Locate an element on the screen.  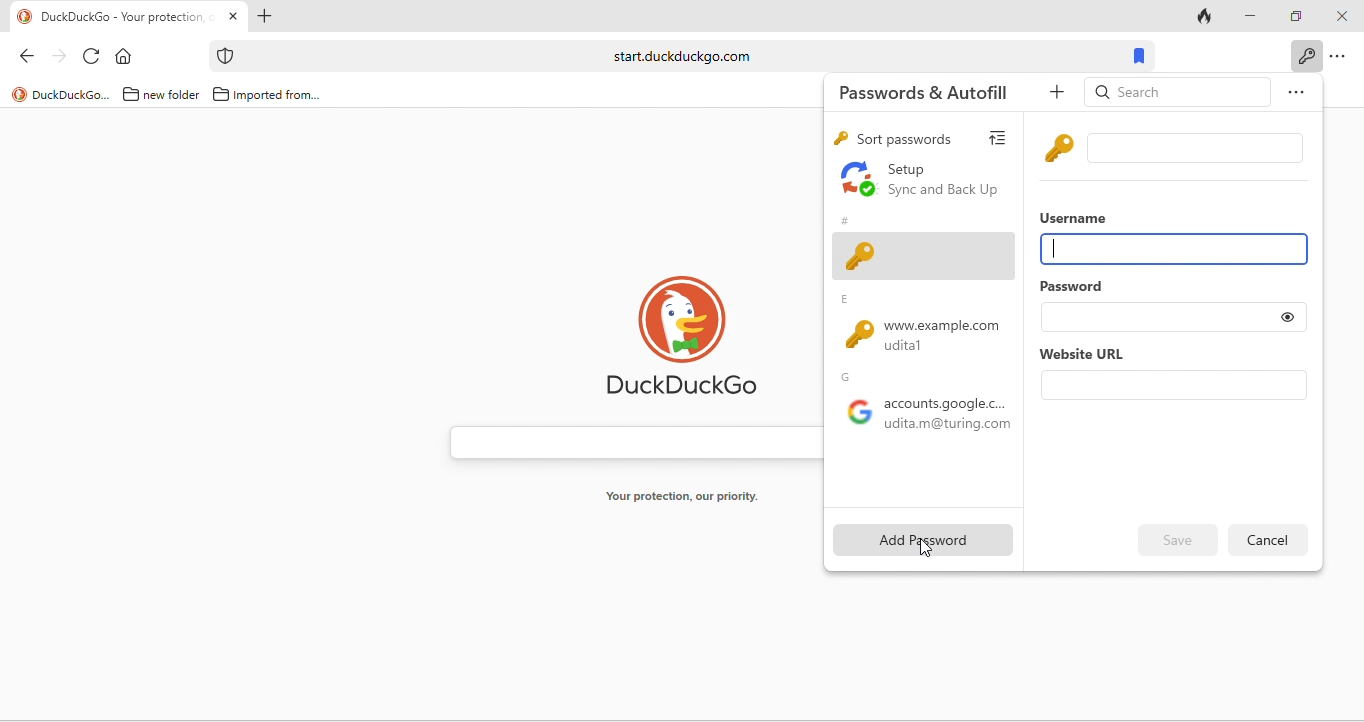
username input box is located at coordinates (1179, 251).